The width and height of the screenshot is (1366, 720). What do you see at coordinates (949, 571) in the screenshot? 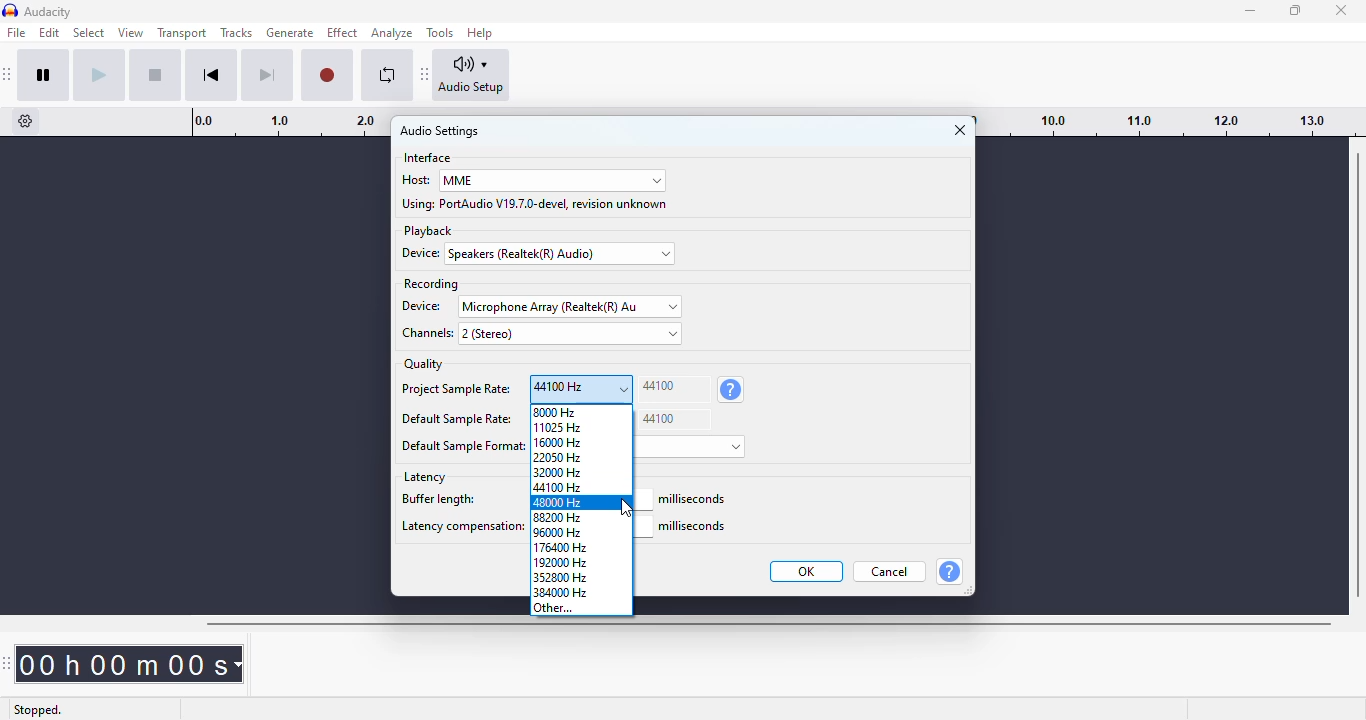
I see `help` at bounding box center [949, 571].